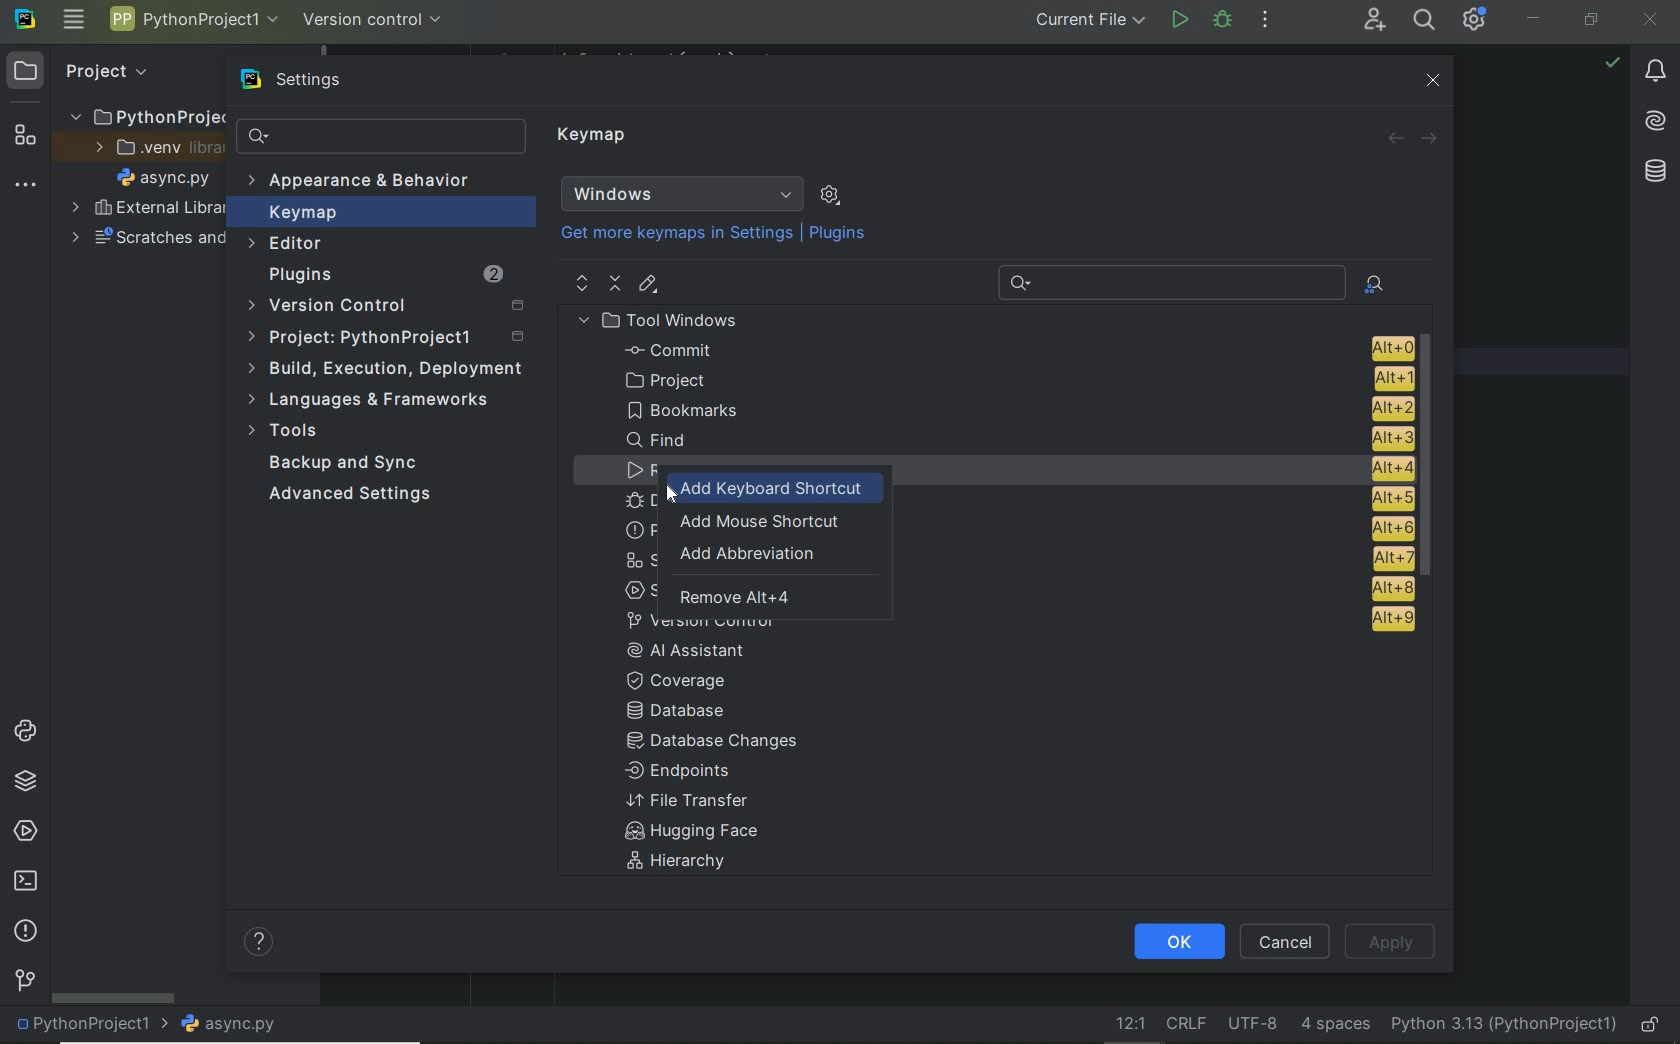 The image size is (1680, 1044). I want to click on Tools, so click(288, 433).